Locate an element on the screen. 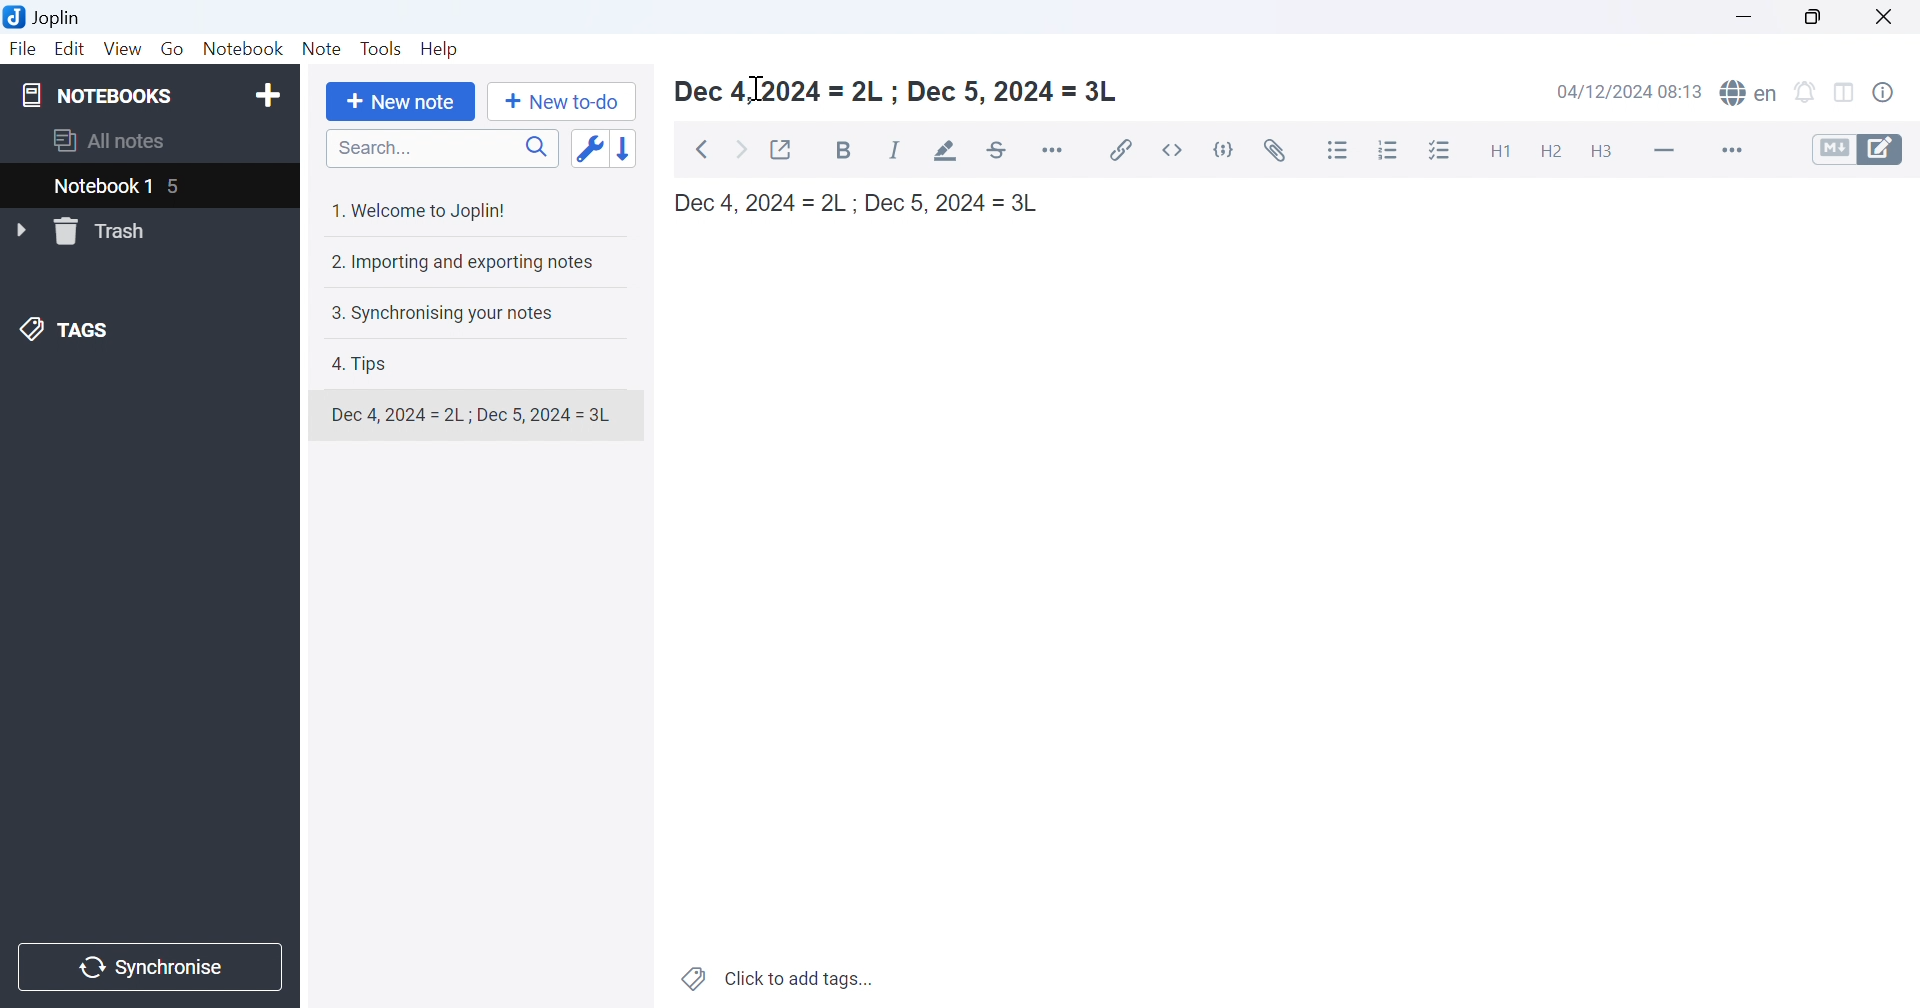  Back is located at coordinates (700, 150).